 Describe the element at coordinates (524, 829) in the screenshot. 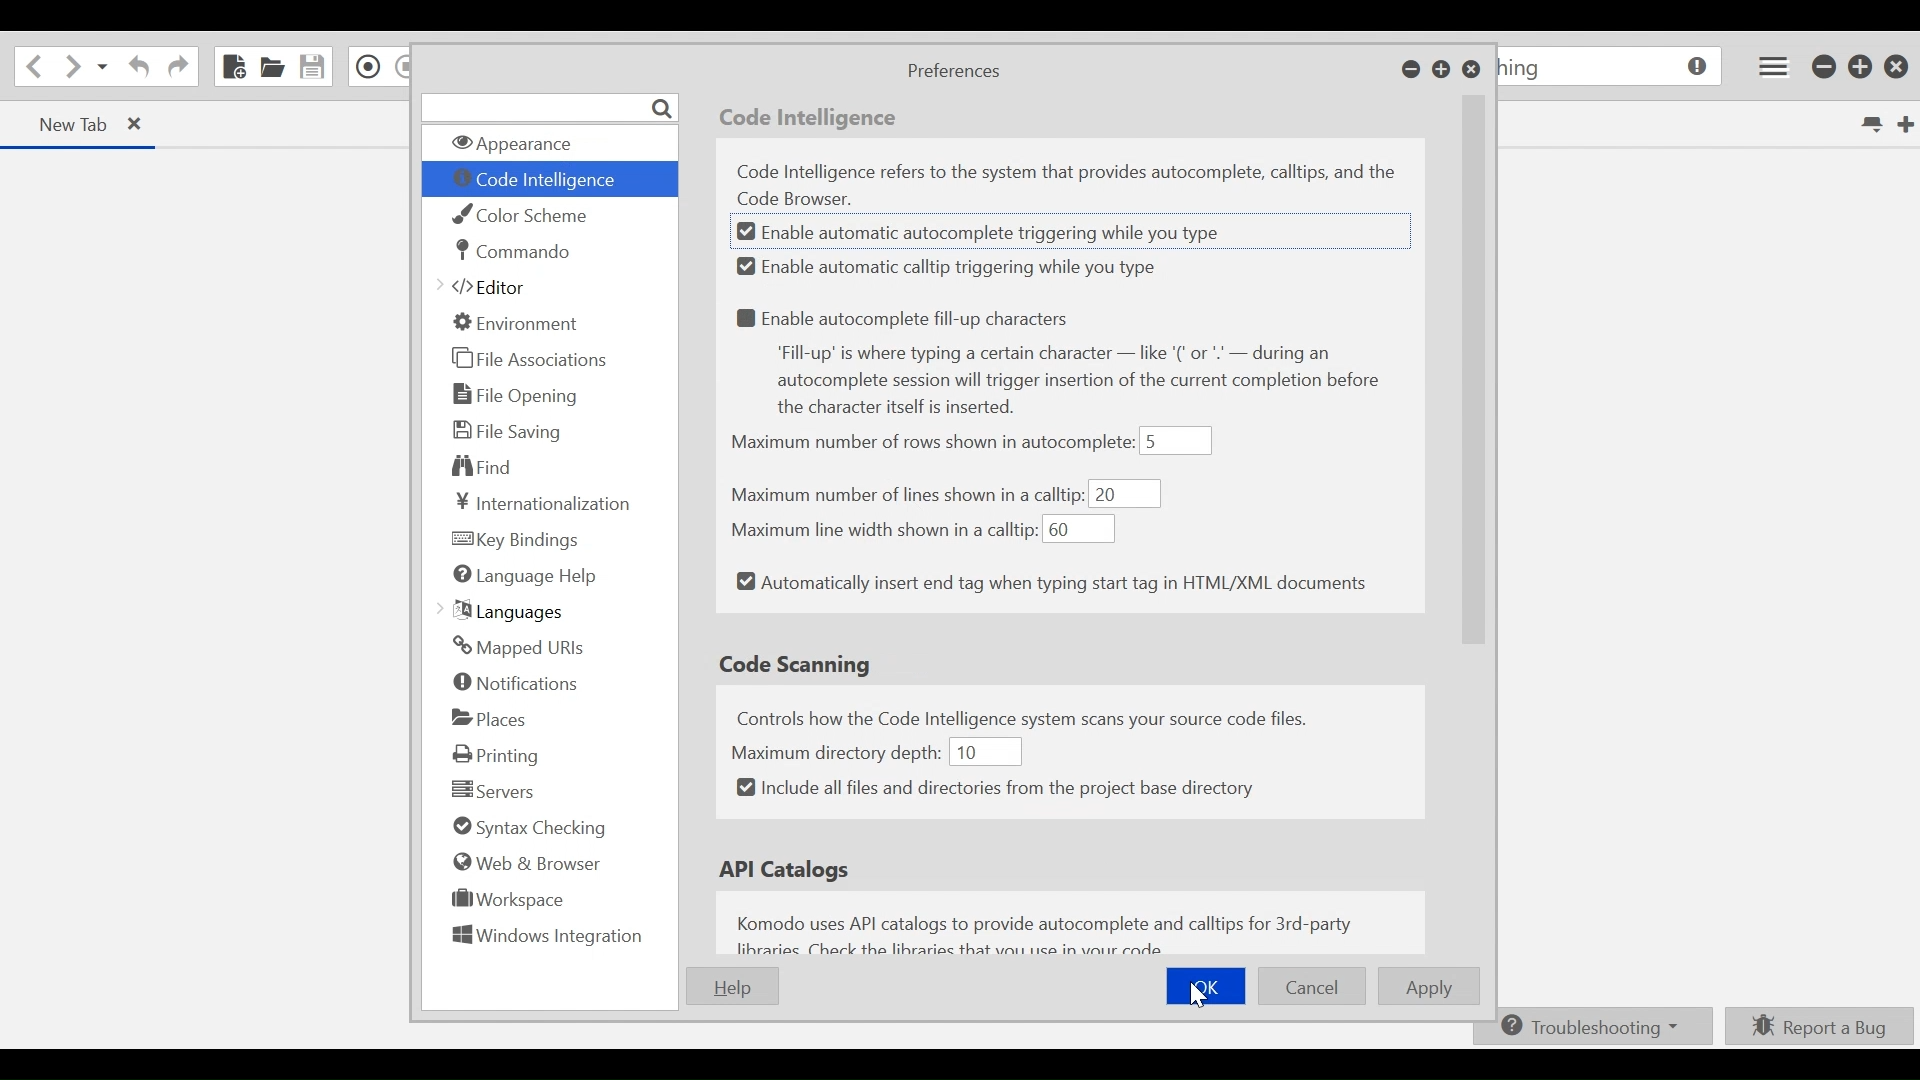

I see `Syntax Checking` at that location.